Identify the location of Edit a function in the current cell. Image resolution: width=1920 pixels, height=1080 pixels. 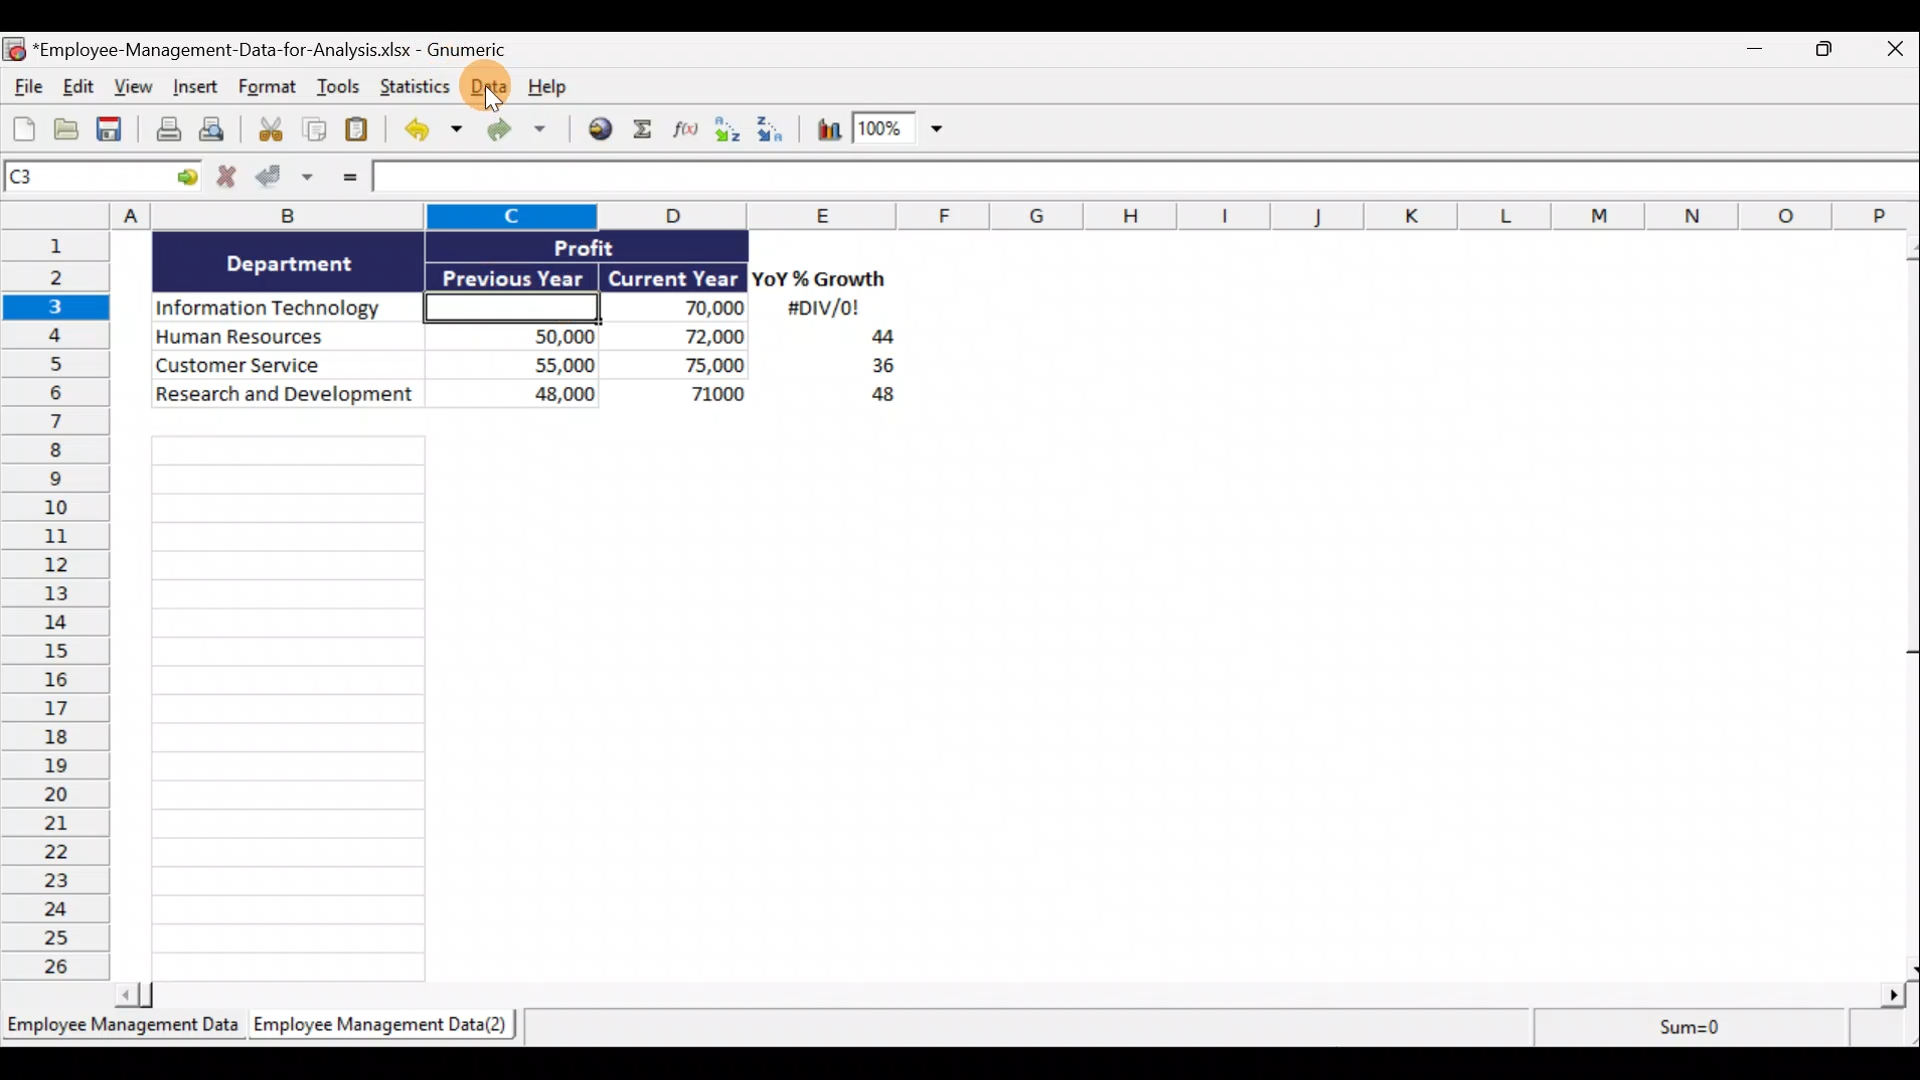
(687, 128).